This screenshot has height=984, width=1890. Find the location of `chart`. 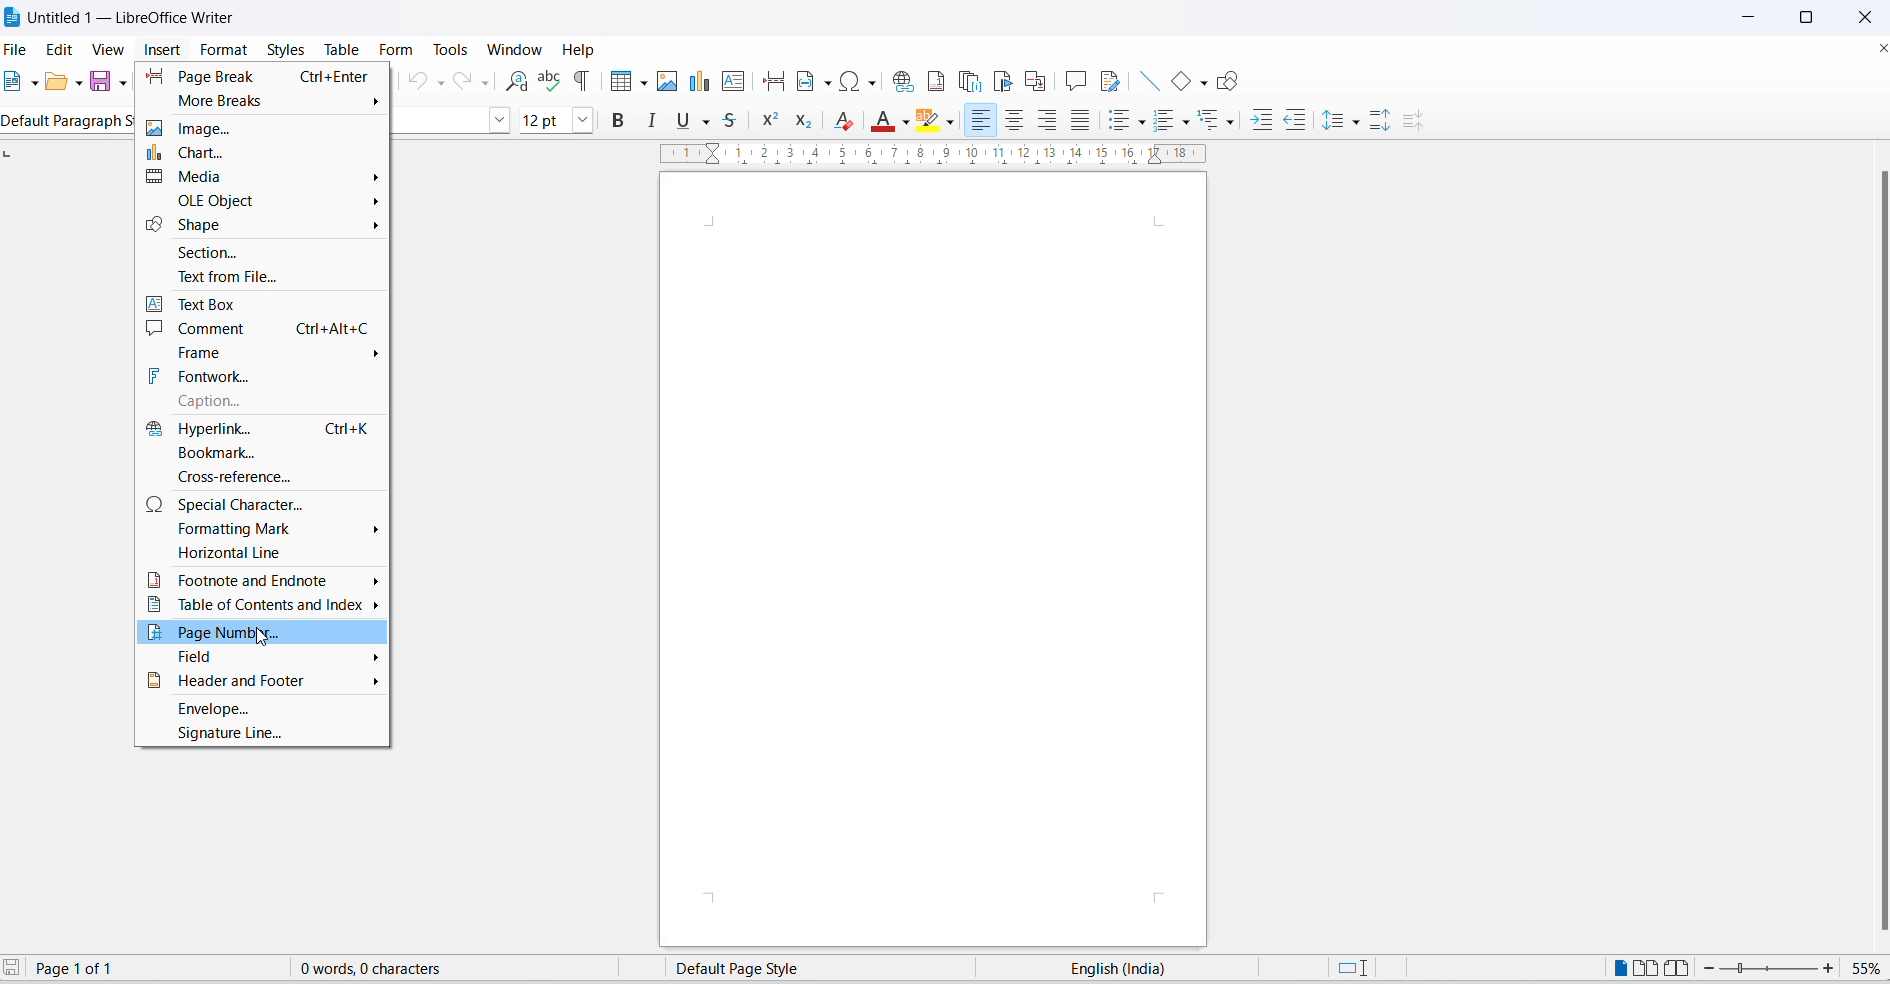

chart is located at coordinates (258, 153).